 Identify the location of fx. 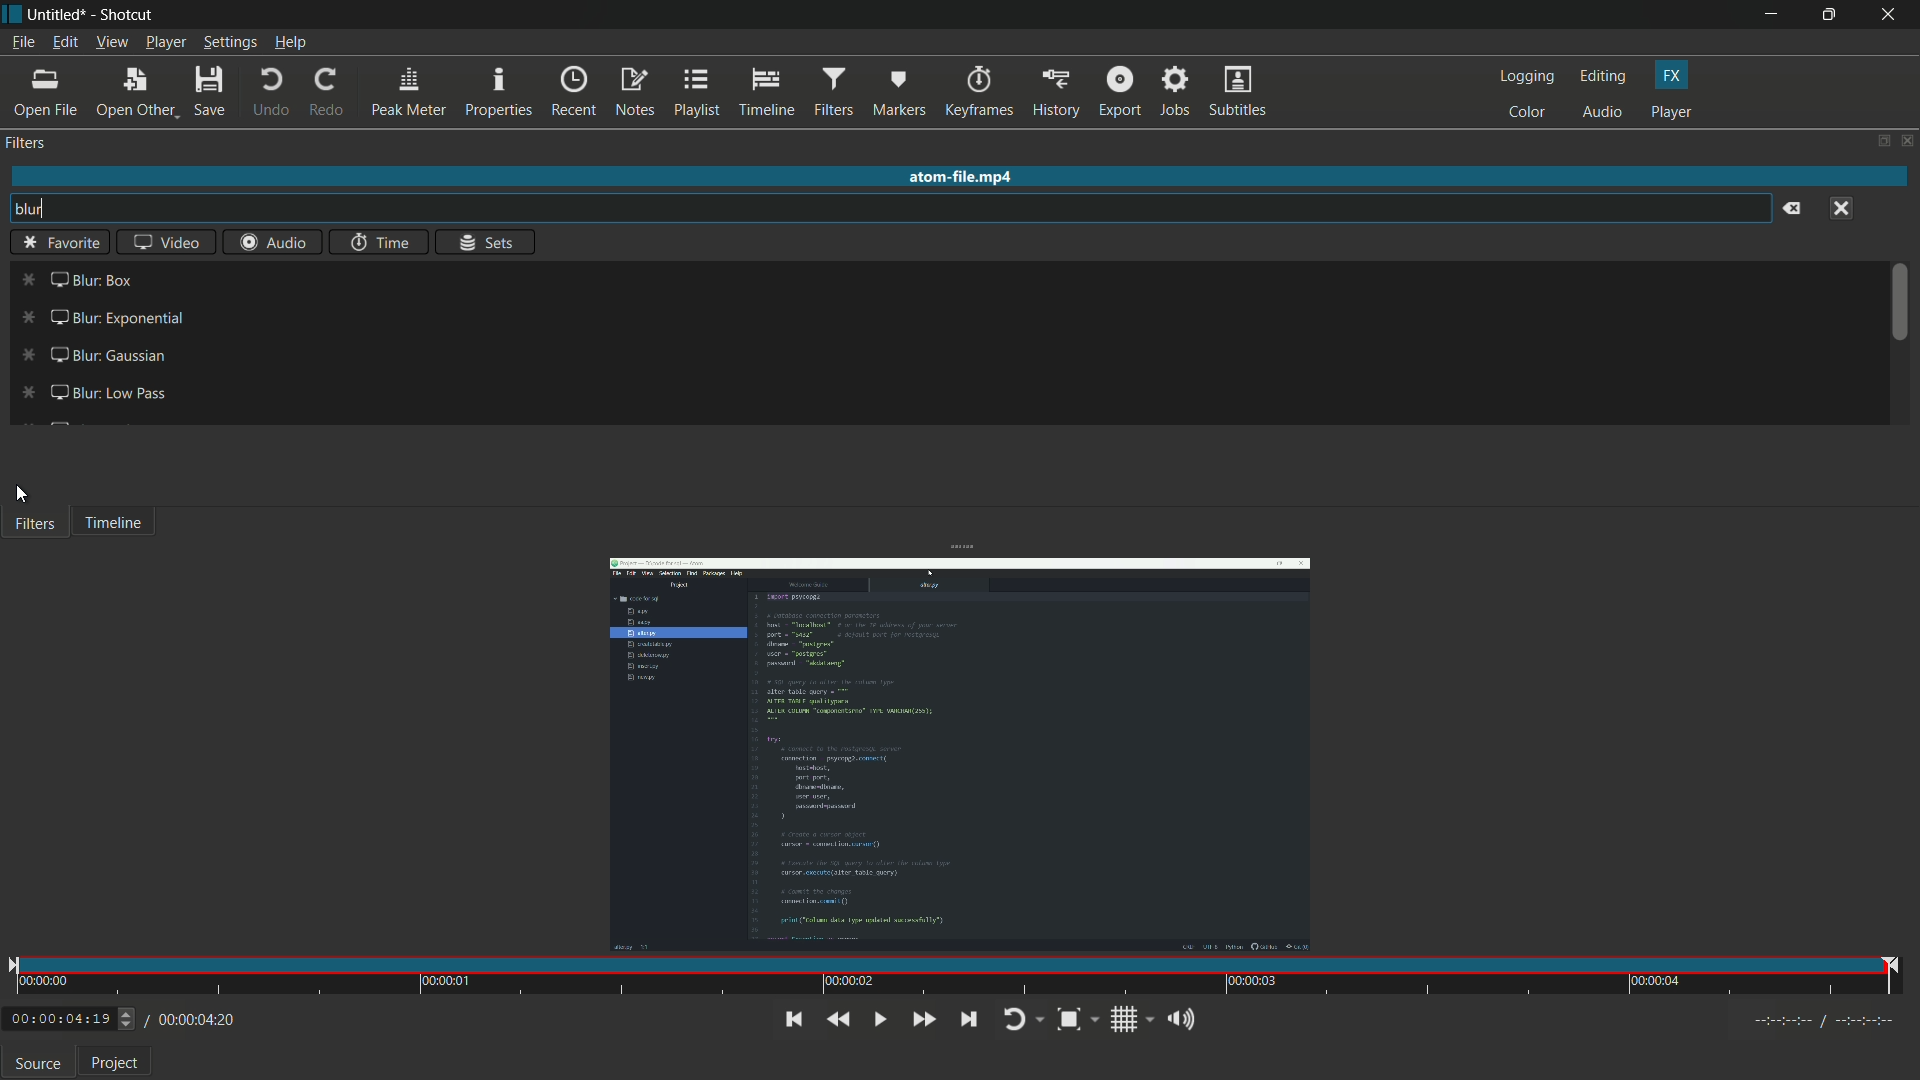
(1672, 76).